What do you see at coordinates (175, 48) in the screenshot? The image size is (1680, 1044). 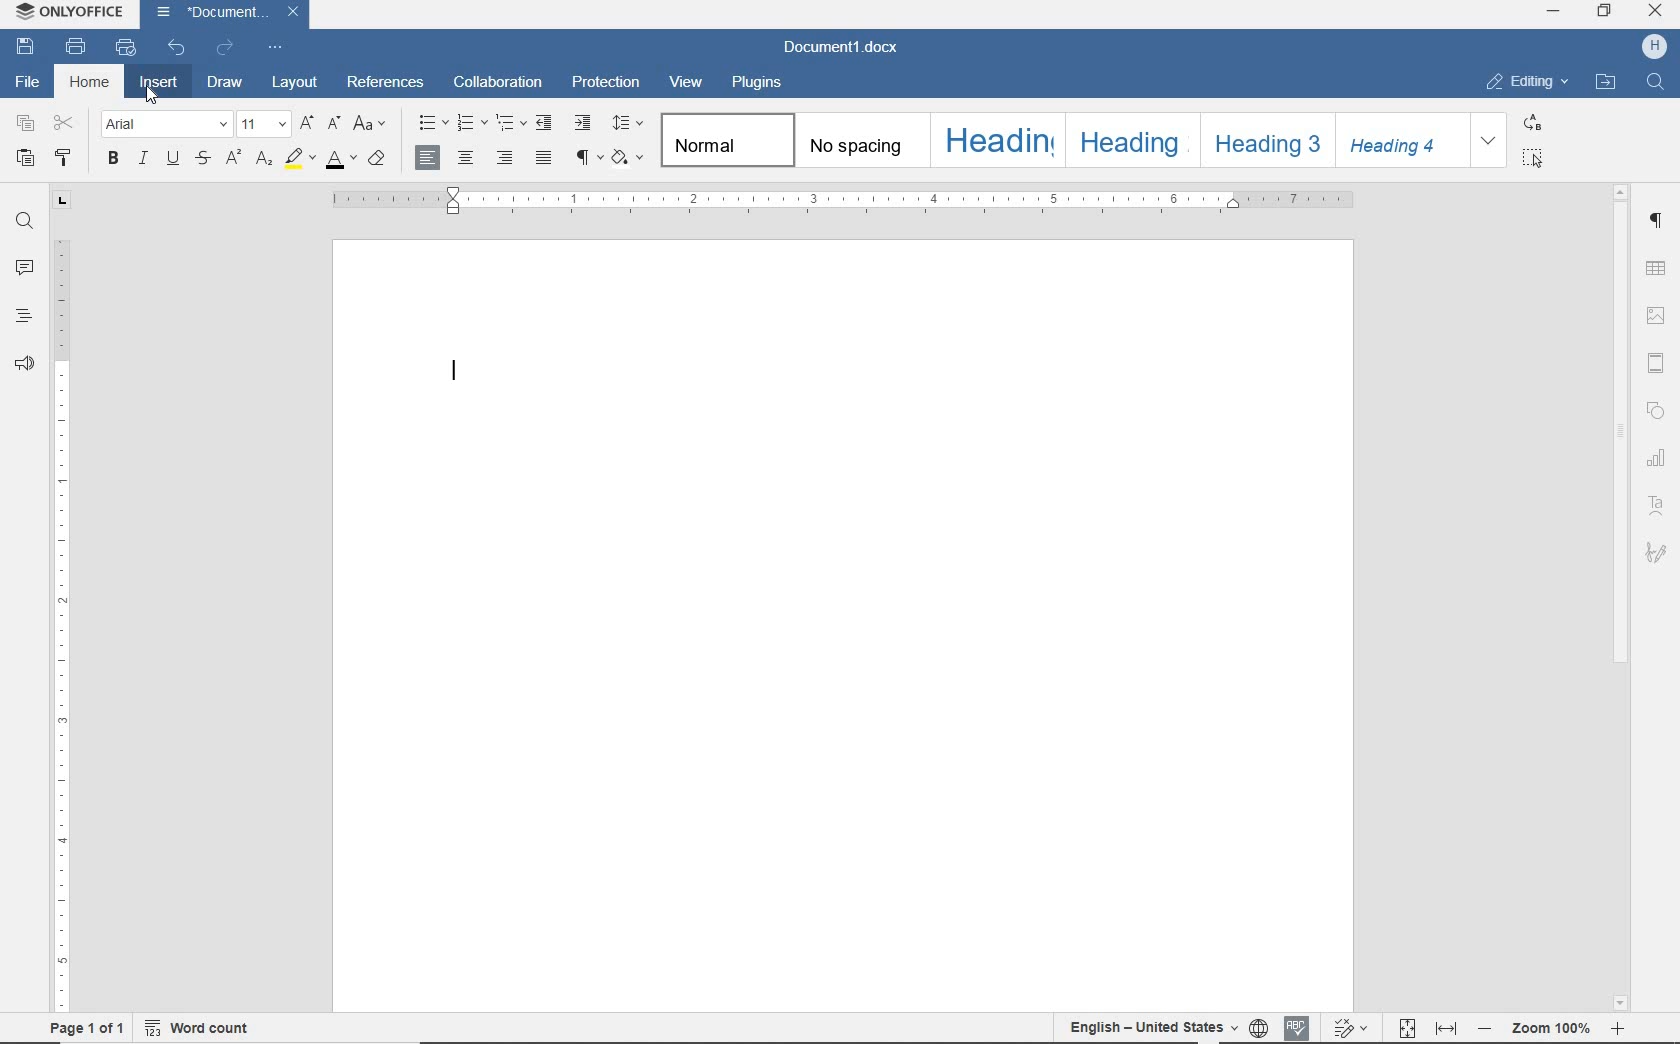 I see `undo` at bounding box center [175, 48].